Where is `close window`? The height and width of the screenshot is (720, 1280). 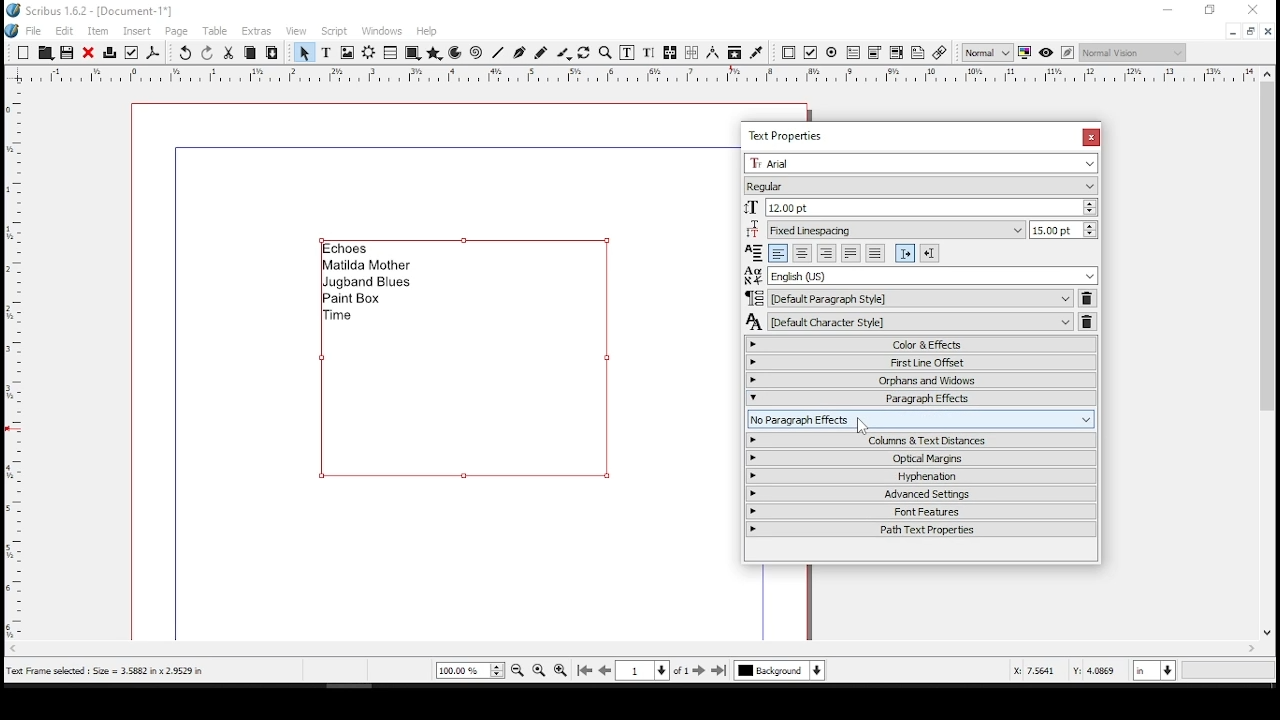
close window is located at coordinates (1268, 31).